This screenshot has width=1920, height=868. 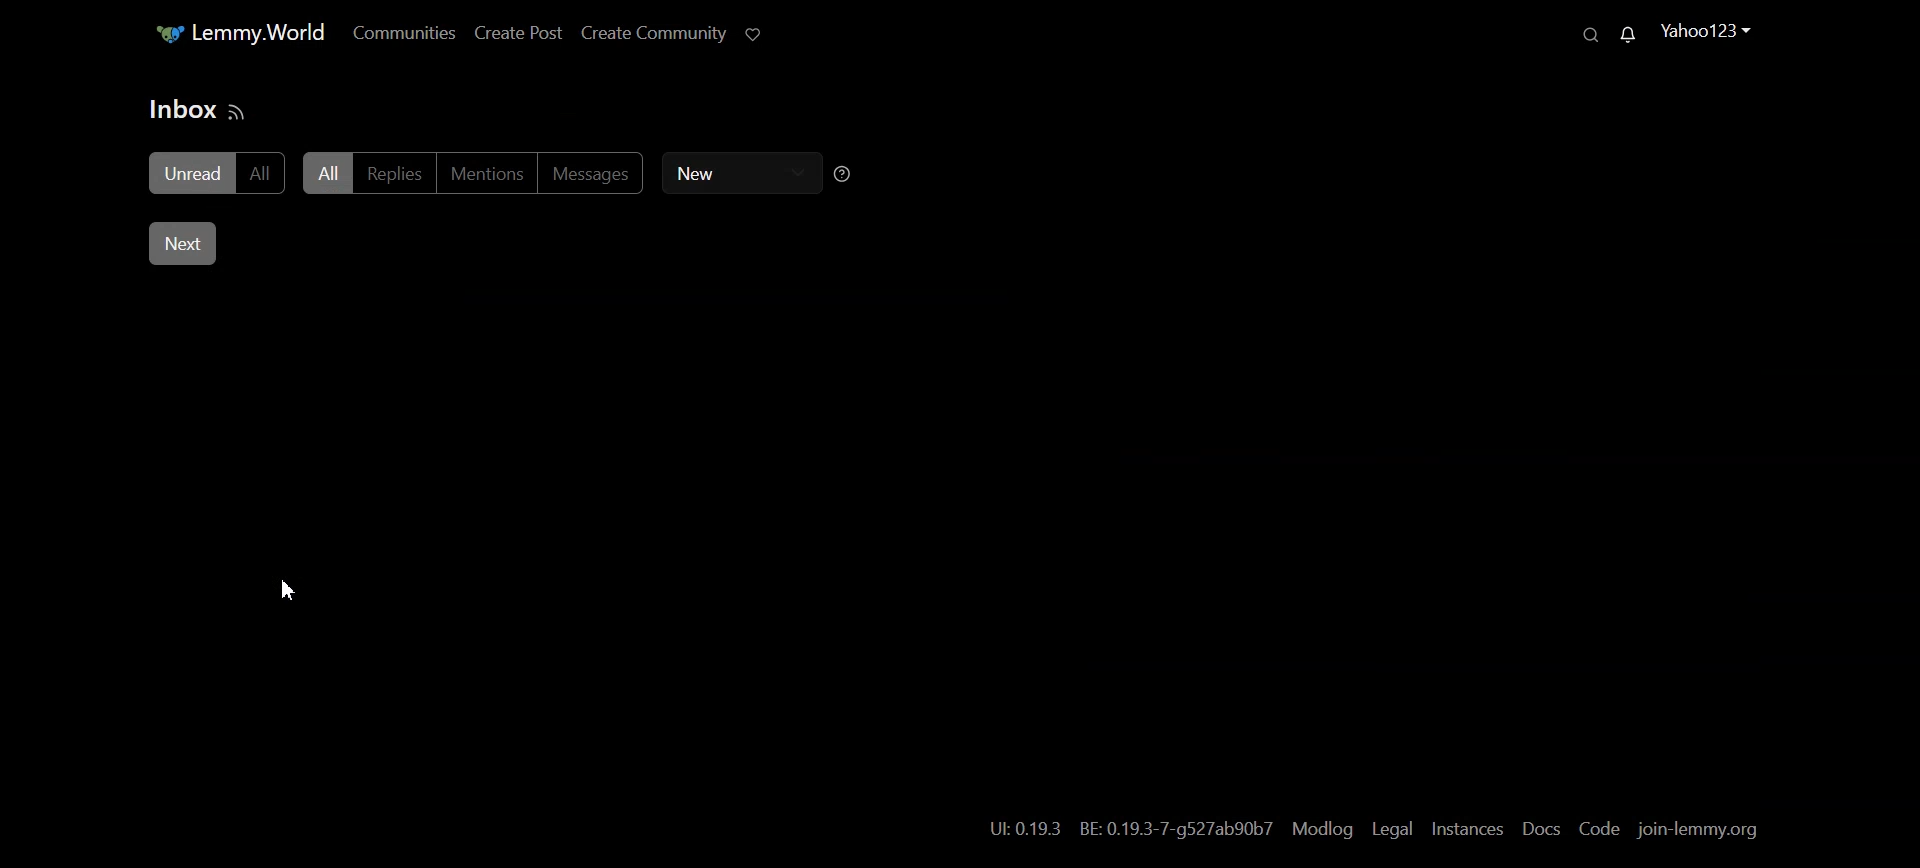 I want to click on Sorting Help, so click(x=845, y=173).